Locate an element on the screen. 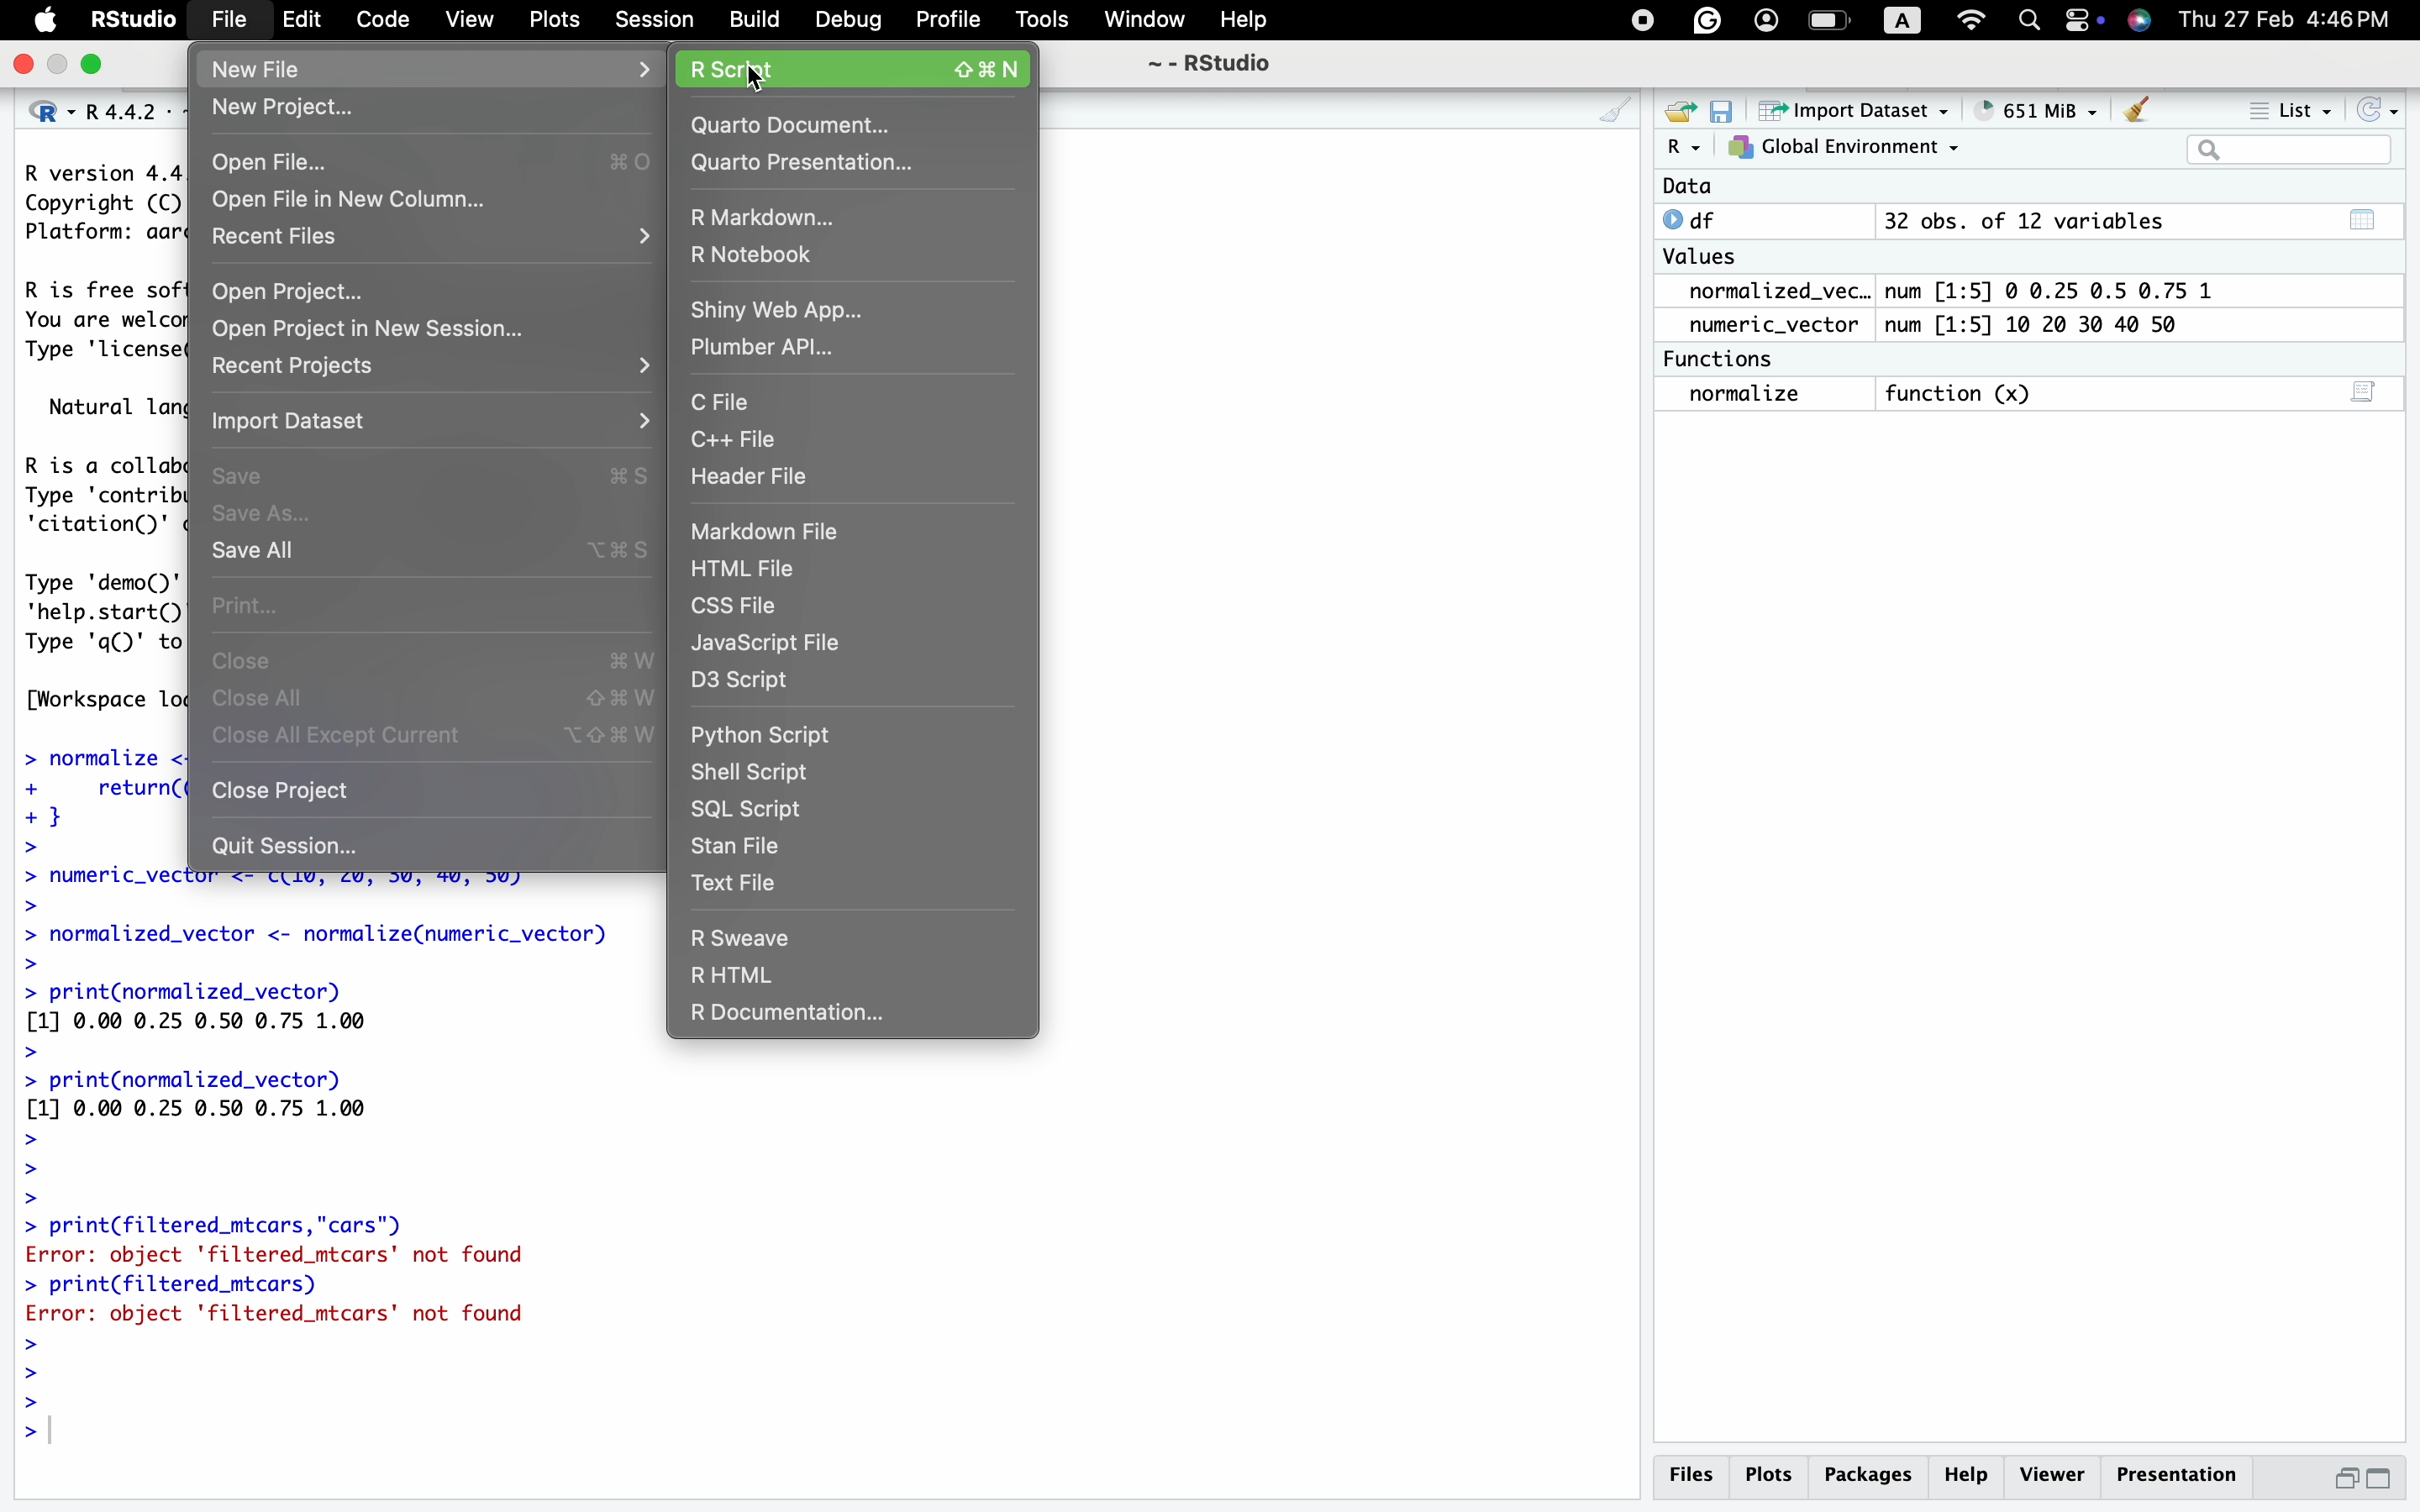 This screenshot has height=1512, width=2420. Markdown File is located at coordinates (772, 535).